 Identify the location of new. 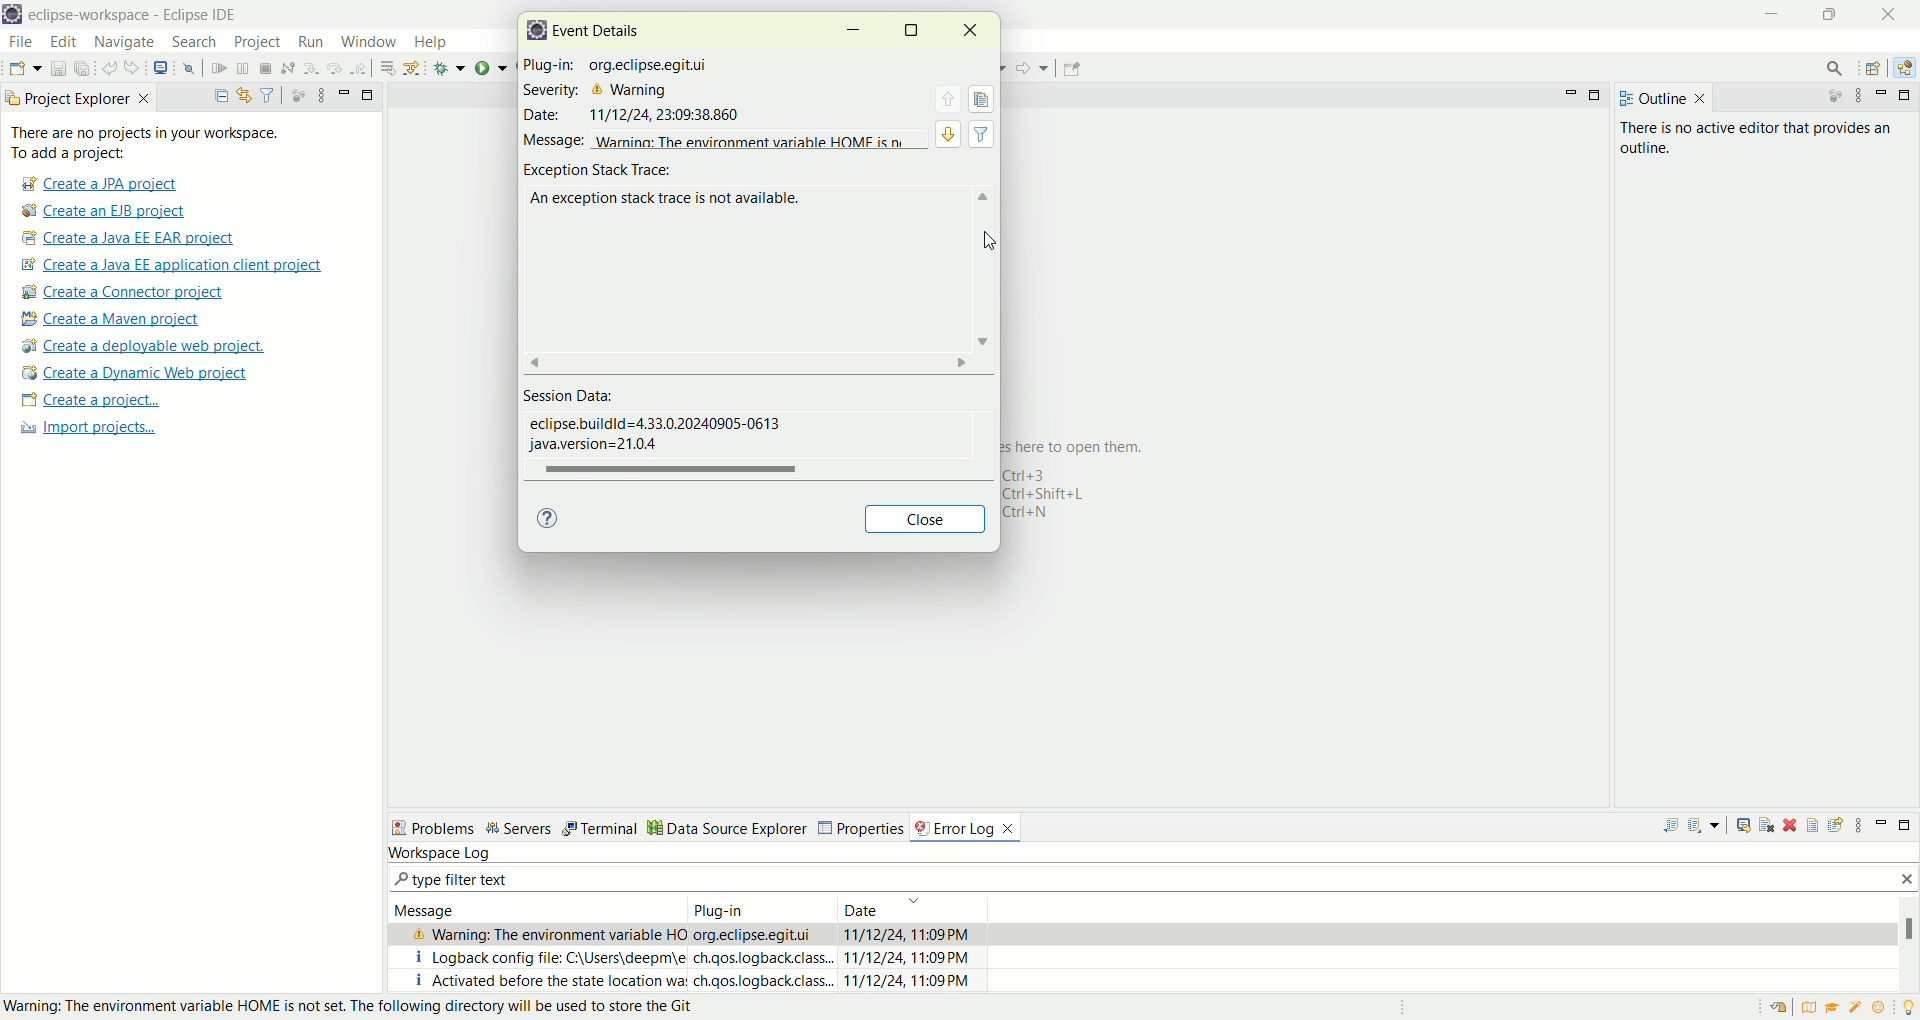
(23, 69).